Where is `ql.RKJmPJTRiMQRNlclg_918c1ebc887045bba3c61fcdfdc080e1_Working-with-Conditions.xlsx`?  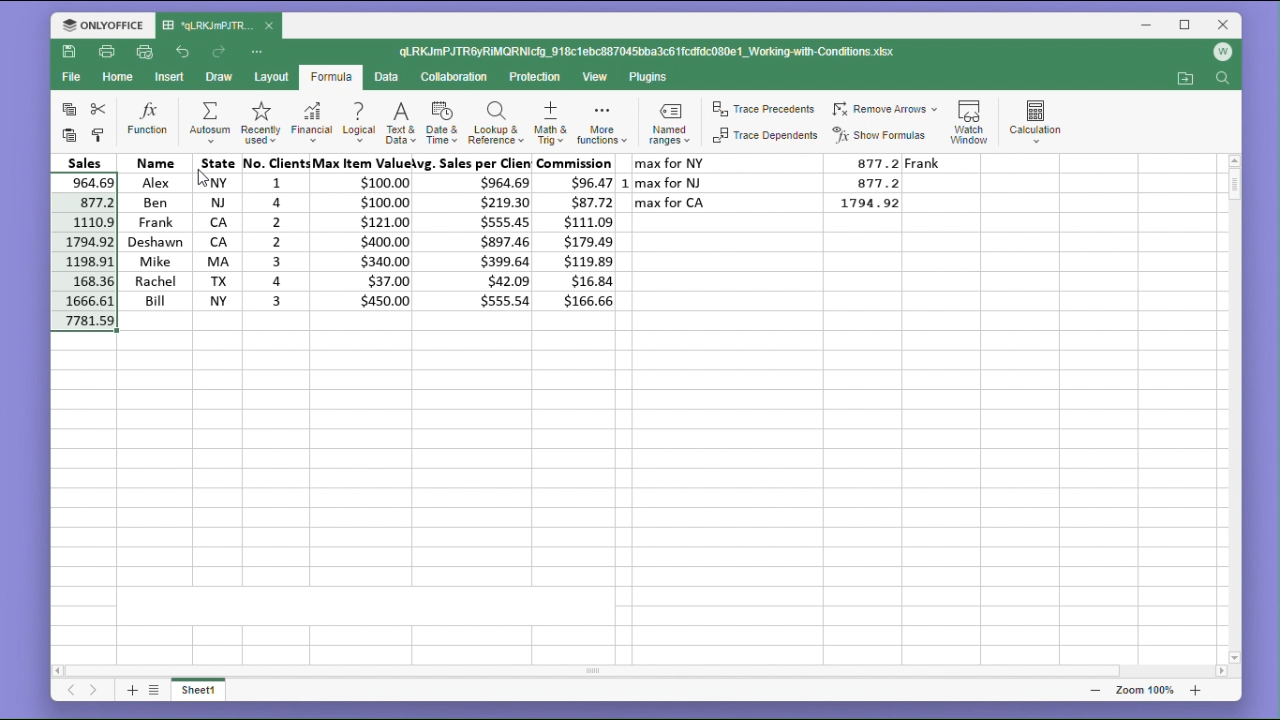
ql.RKJmPJTRiMQRNlclg_918c1ebc887045bba3c61fcdfdc080e1_Working-with-Conditions.xlsx is located at coordinates (668, 52).